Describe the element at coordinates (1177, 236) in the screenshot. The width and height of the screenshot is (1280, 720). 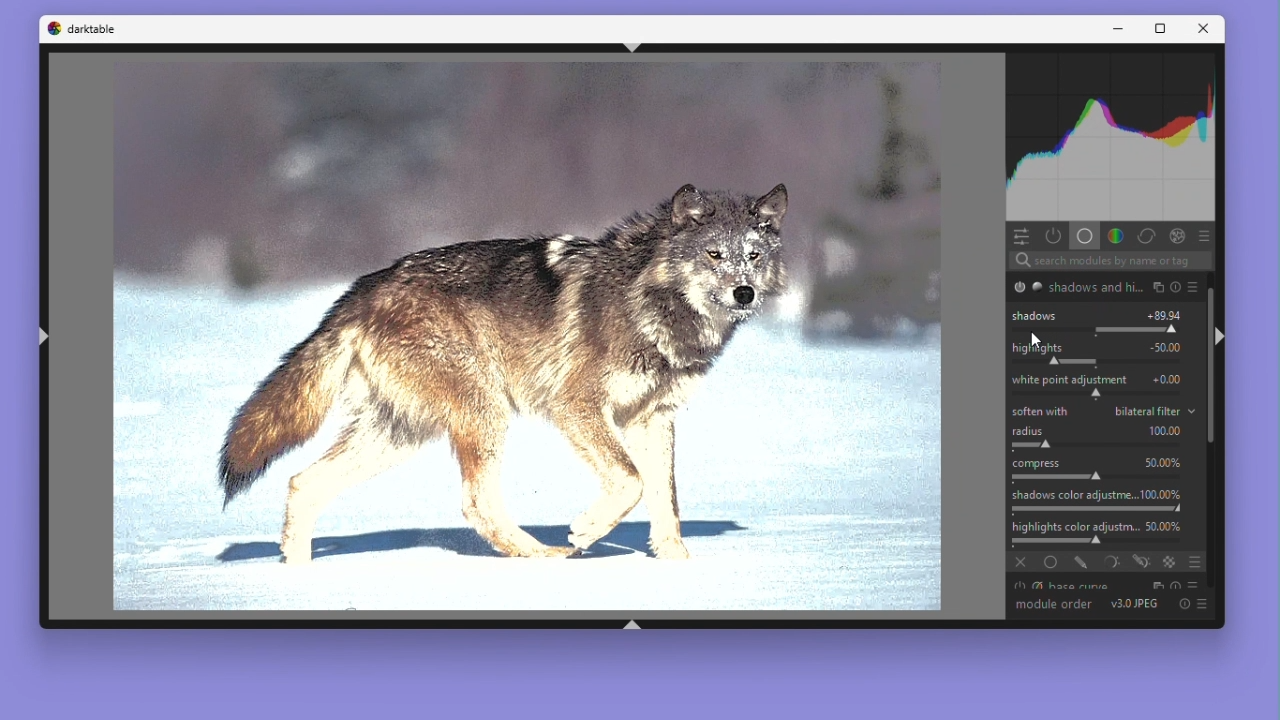
I see `Effect` at that location.